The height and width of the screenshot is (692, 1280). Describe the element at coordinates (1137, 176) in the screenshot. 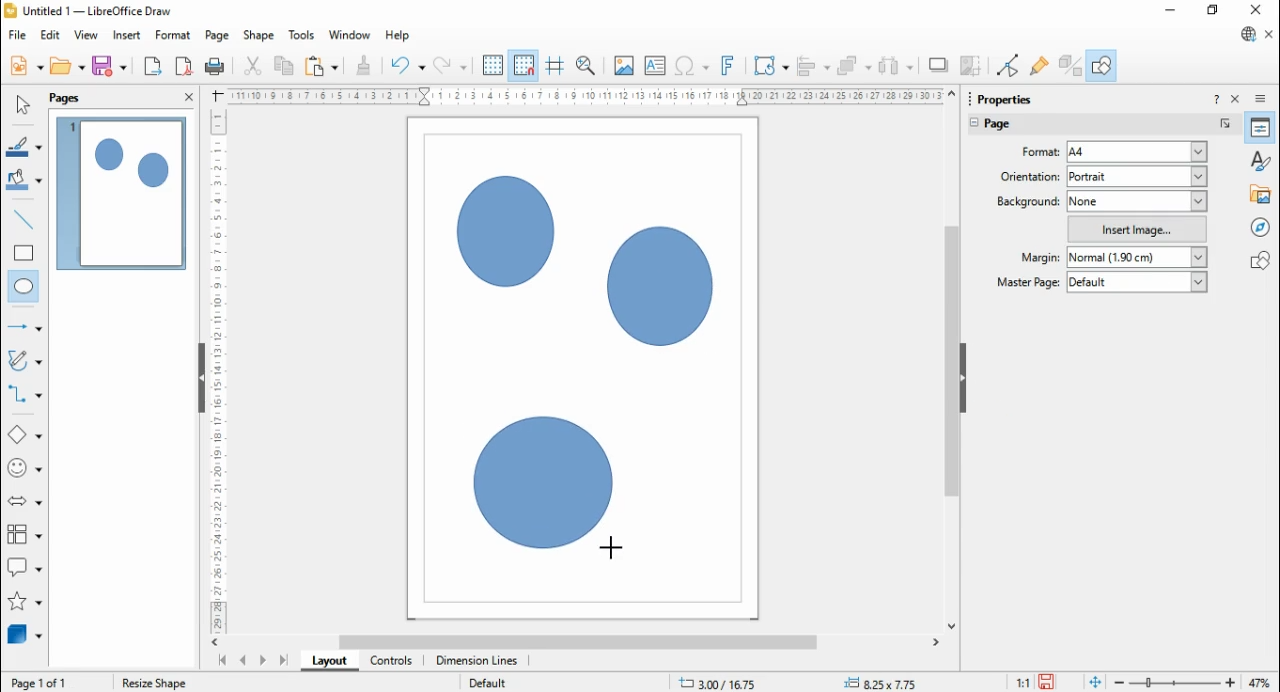

I see `portrait` at that location.